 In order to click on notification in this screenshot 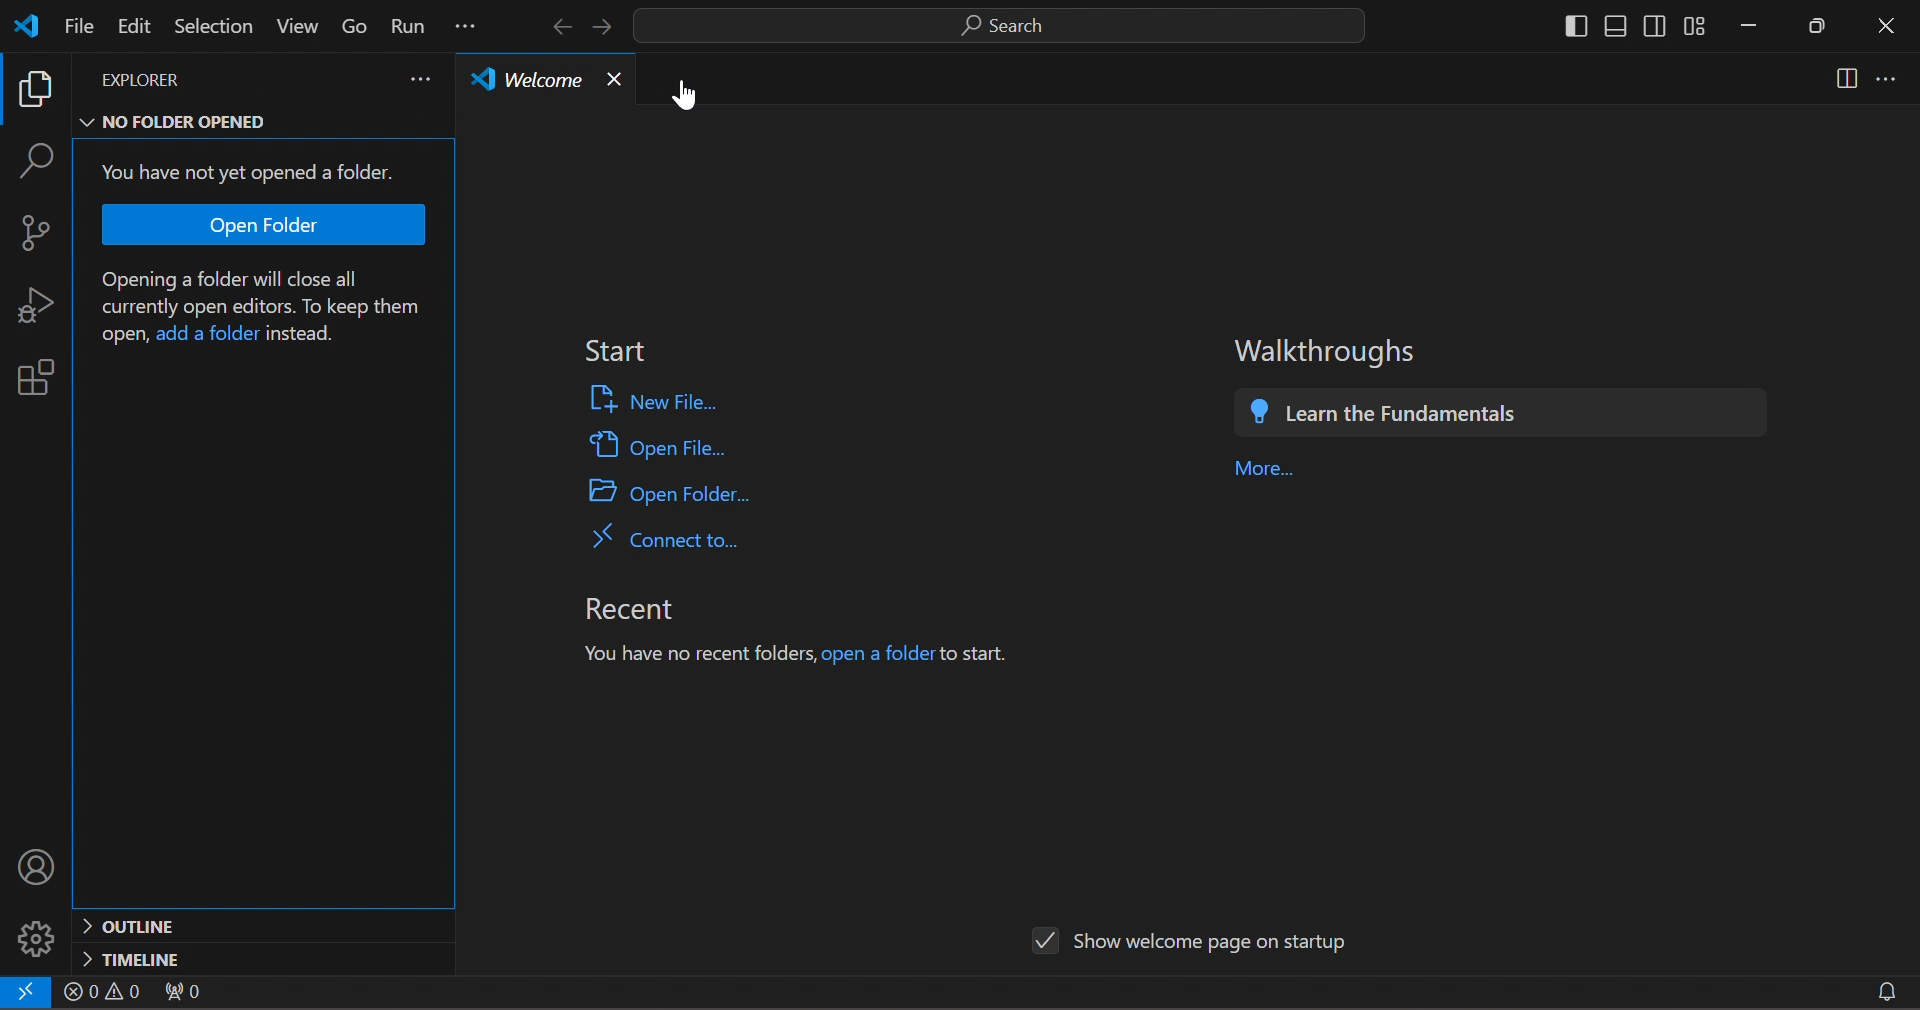, I will do `click(1891, 984)`.